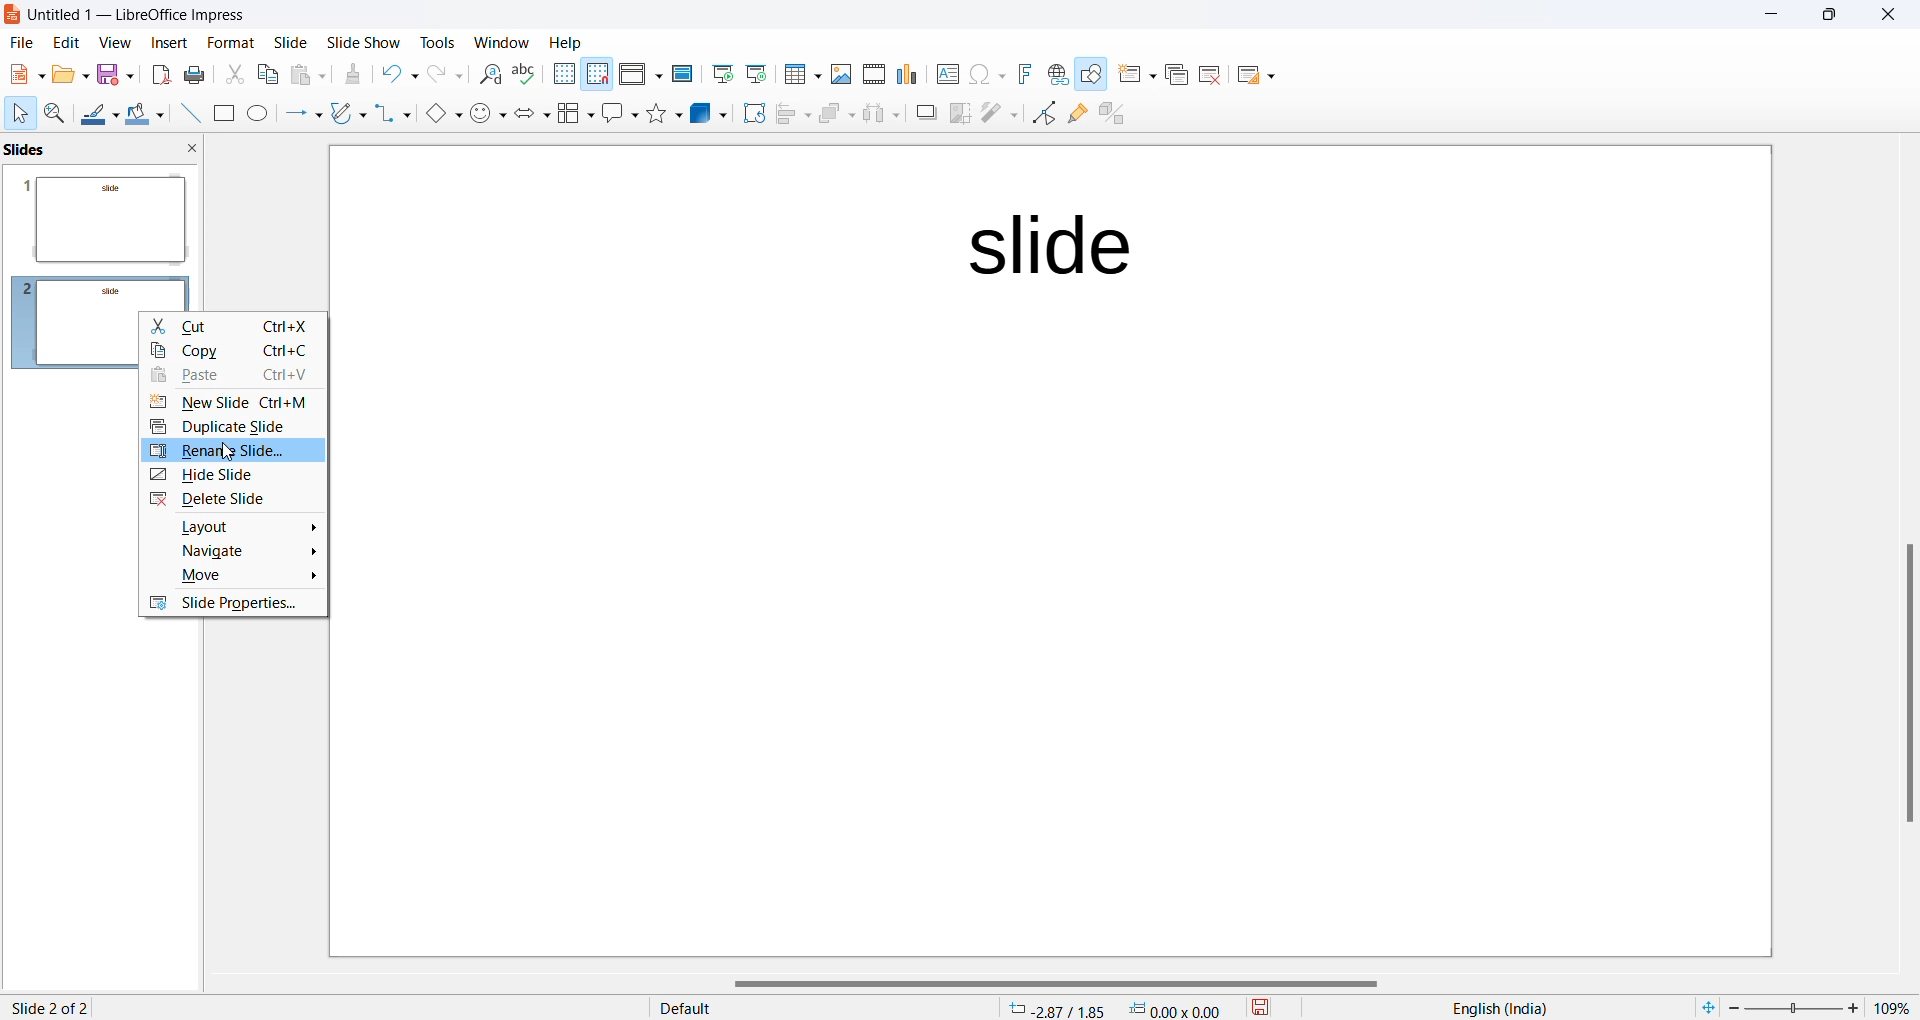 This screenshot has height=1020, width=1920. Describe the element at coordinates (446, 74) in the screenshot. I see `Redo` at that location.